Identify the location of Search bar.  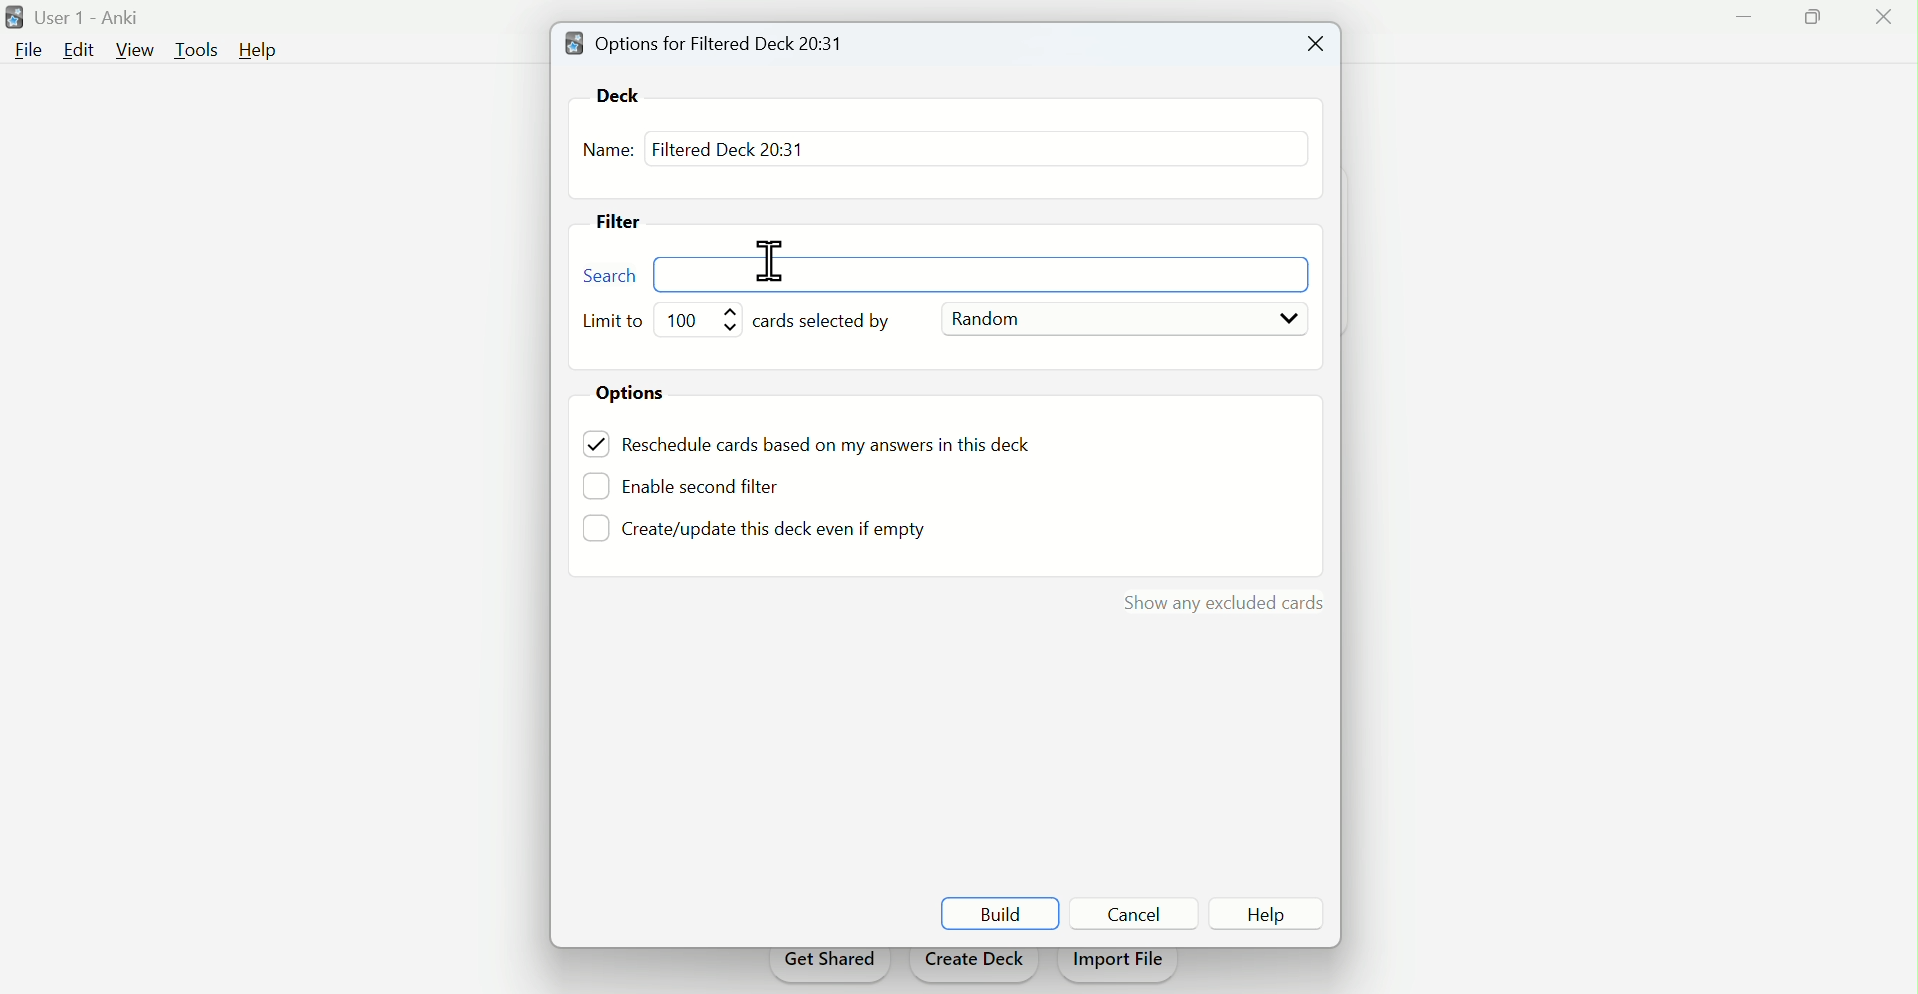
(950, 276).